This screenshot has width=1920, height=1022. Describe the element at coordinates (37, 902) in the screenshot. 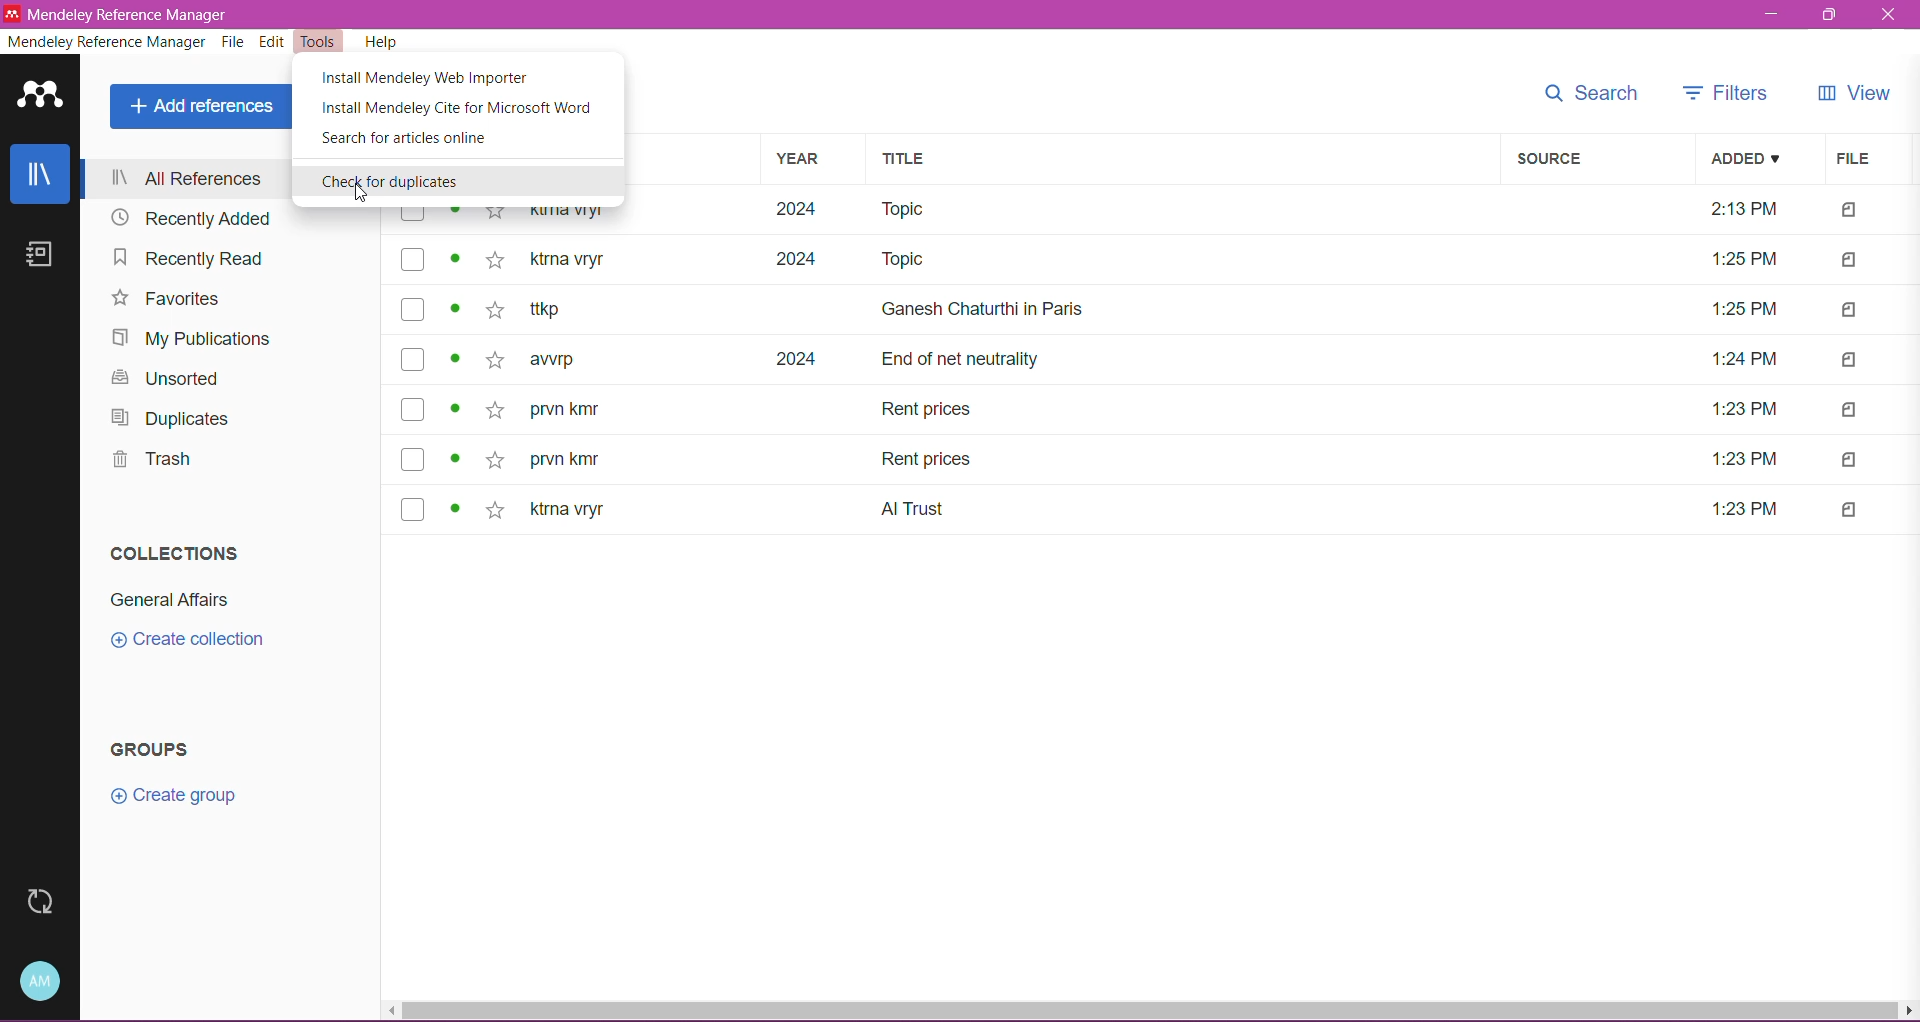

I see `Last Sync` at that location.